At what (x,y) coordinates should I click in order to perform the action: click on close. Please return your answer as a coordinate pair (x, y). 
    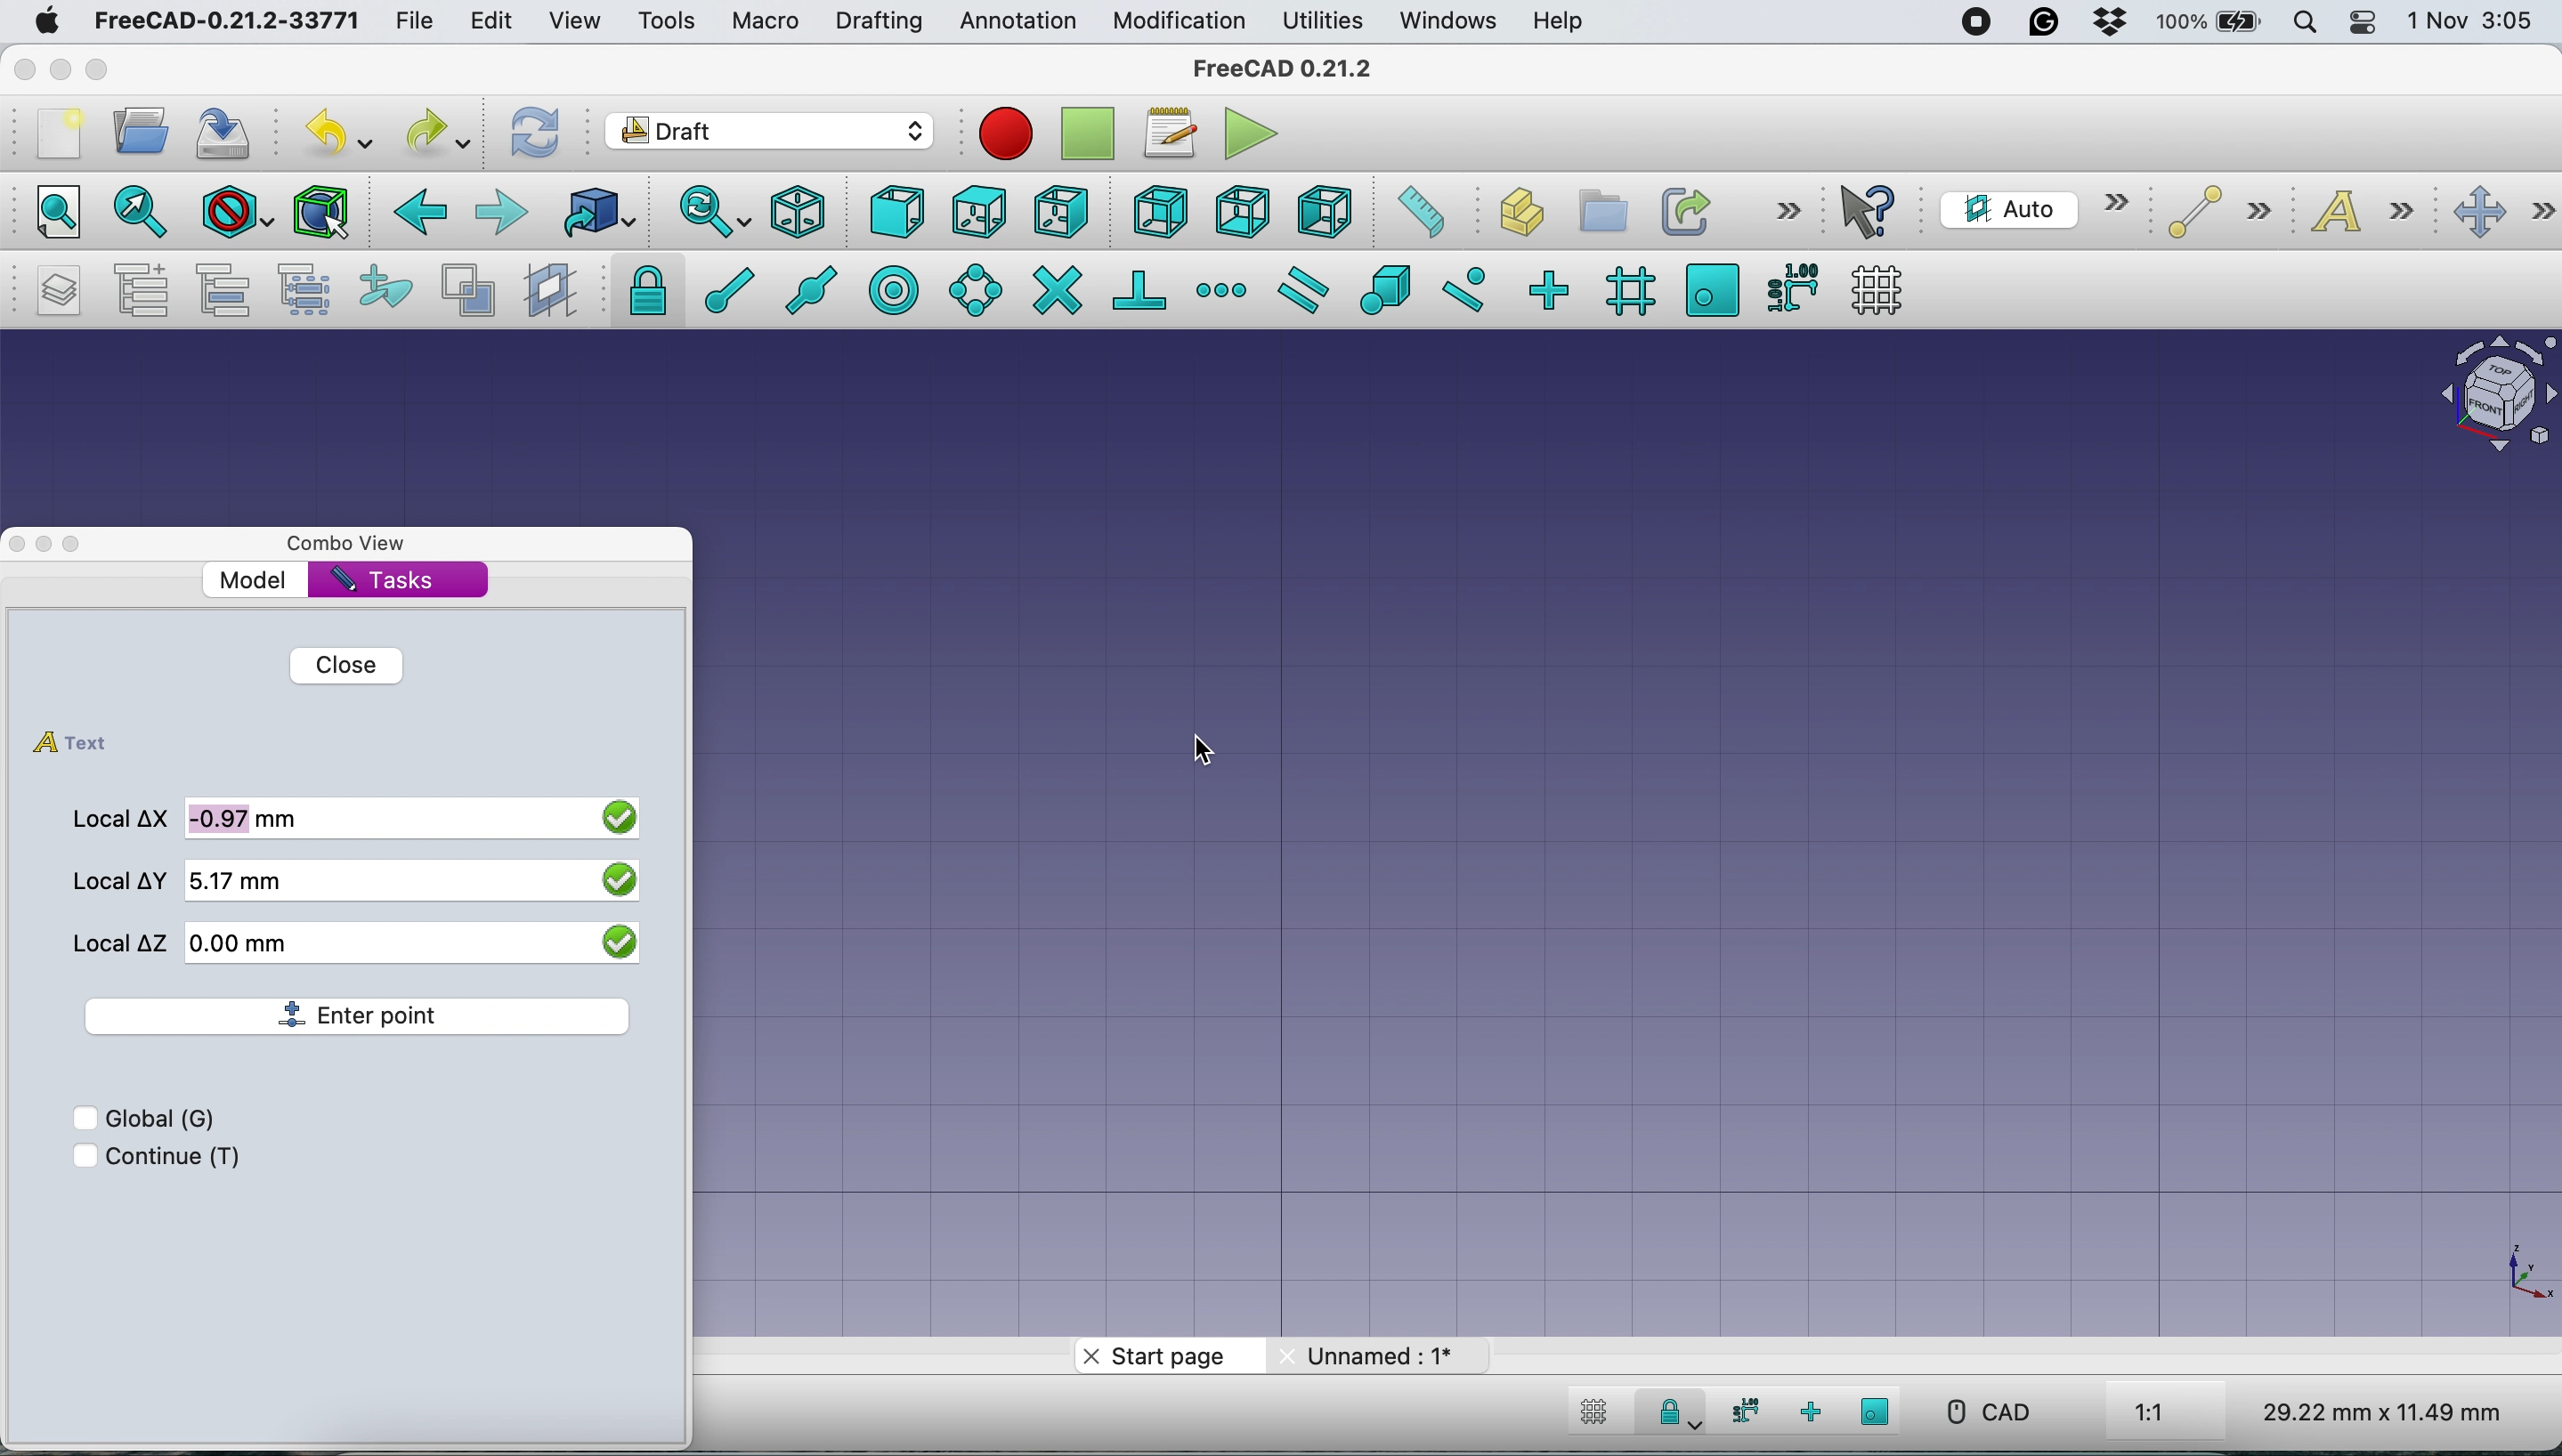
    Looking at the image, I should click on (21, 69).